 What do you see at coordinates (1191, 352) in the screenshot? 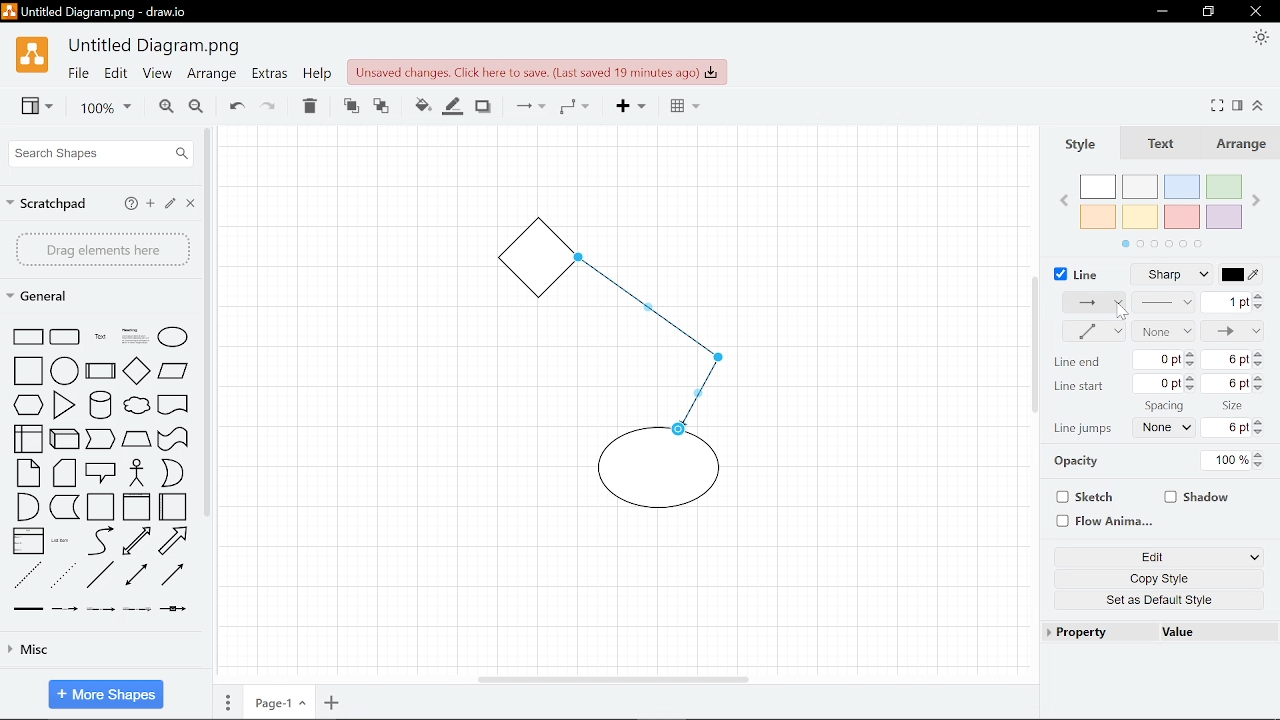
I see `Increase line end` at bounding box center [1191, 352].